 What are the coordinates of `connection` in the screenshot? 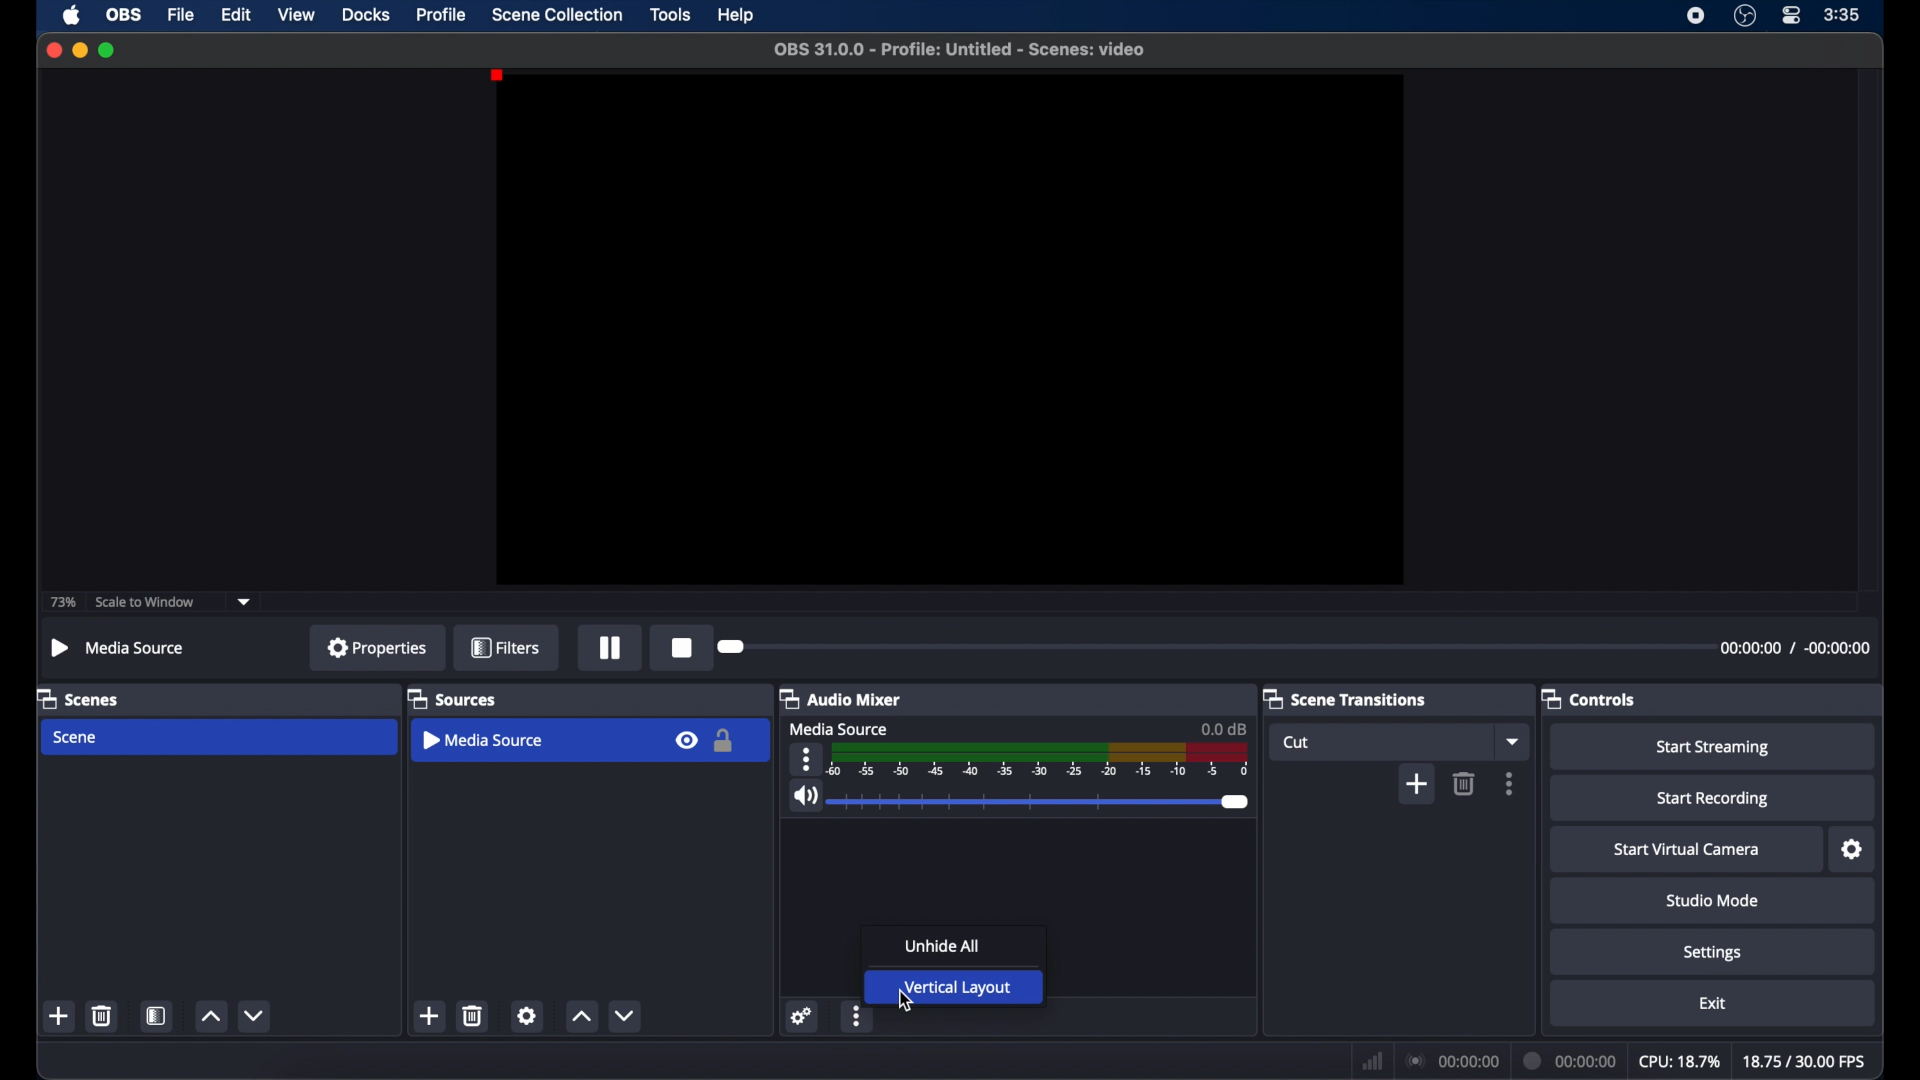 It's located at (1451, 1059).